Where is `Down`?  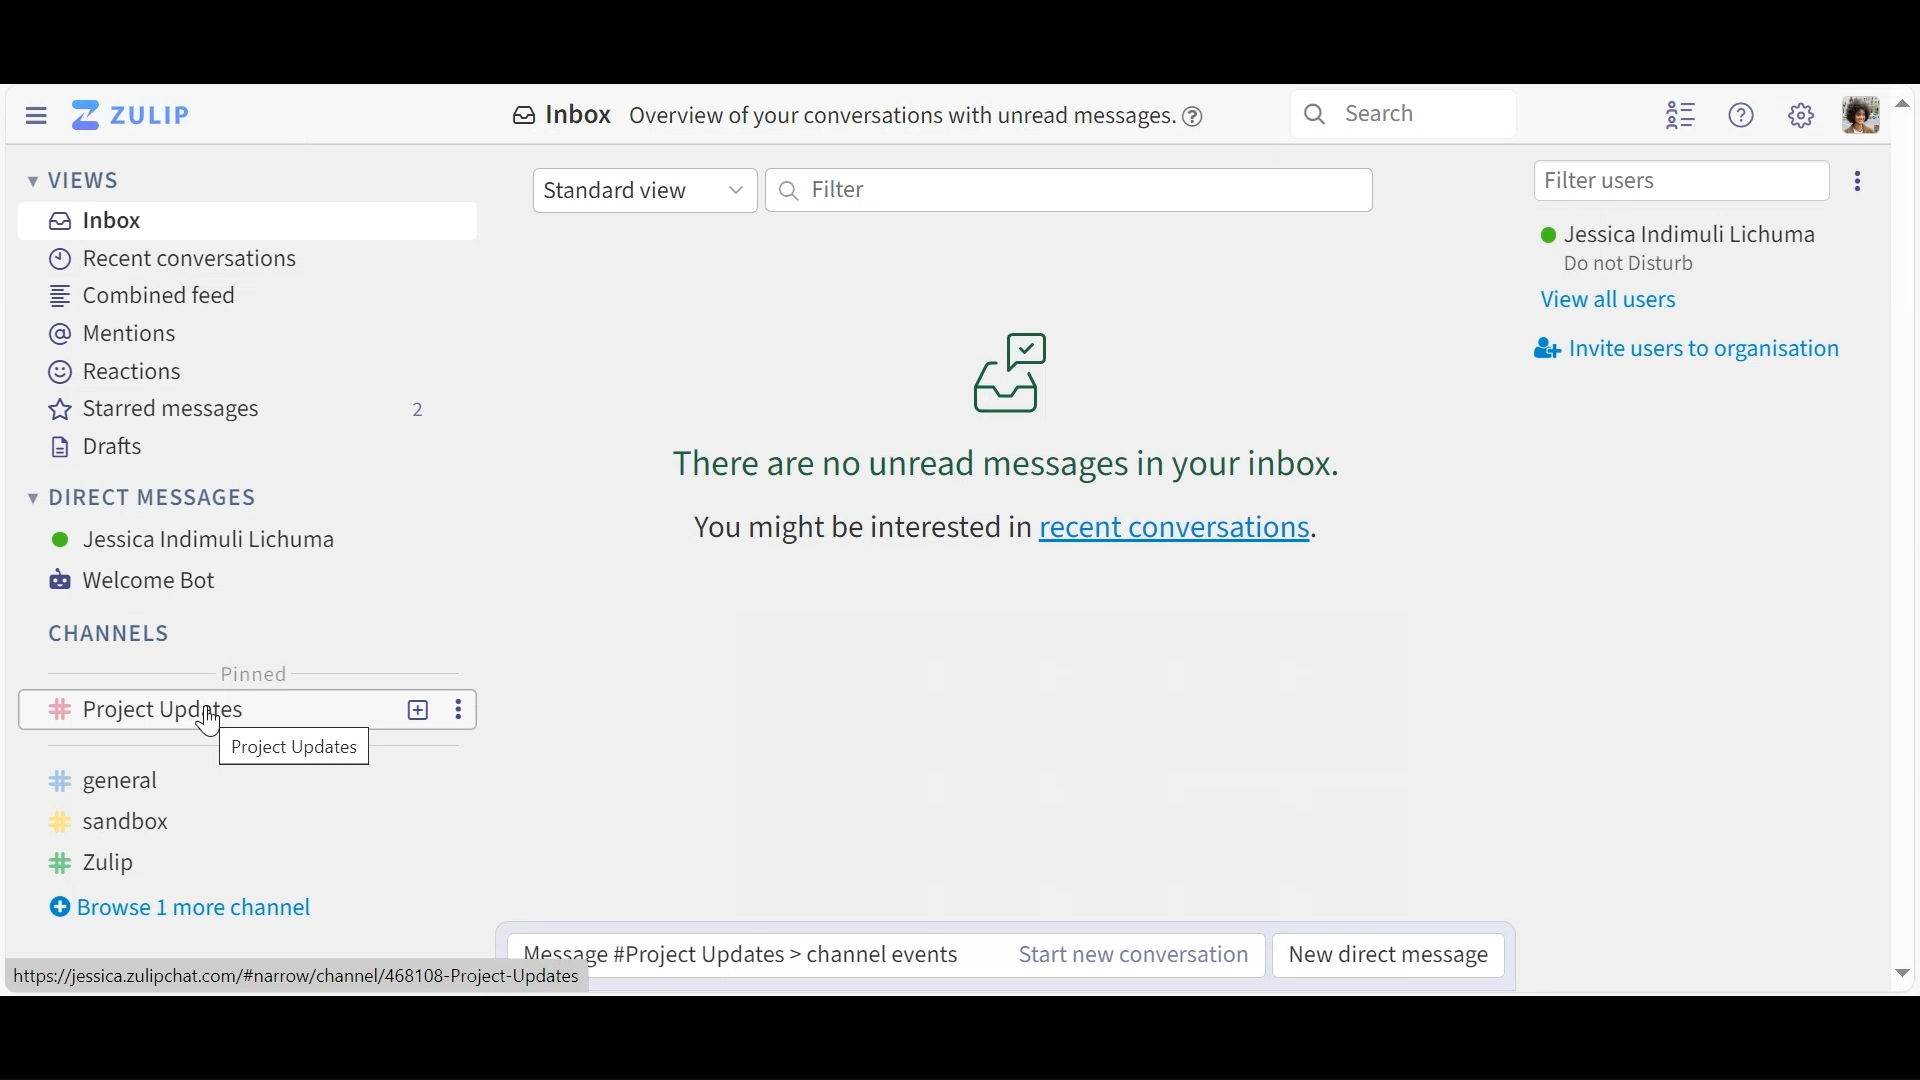 Down is located at coordinates (1897, 974).